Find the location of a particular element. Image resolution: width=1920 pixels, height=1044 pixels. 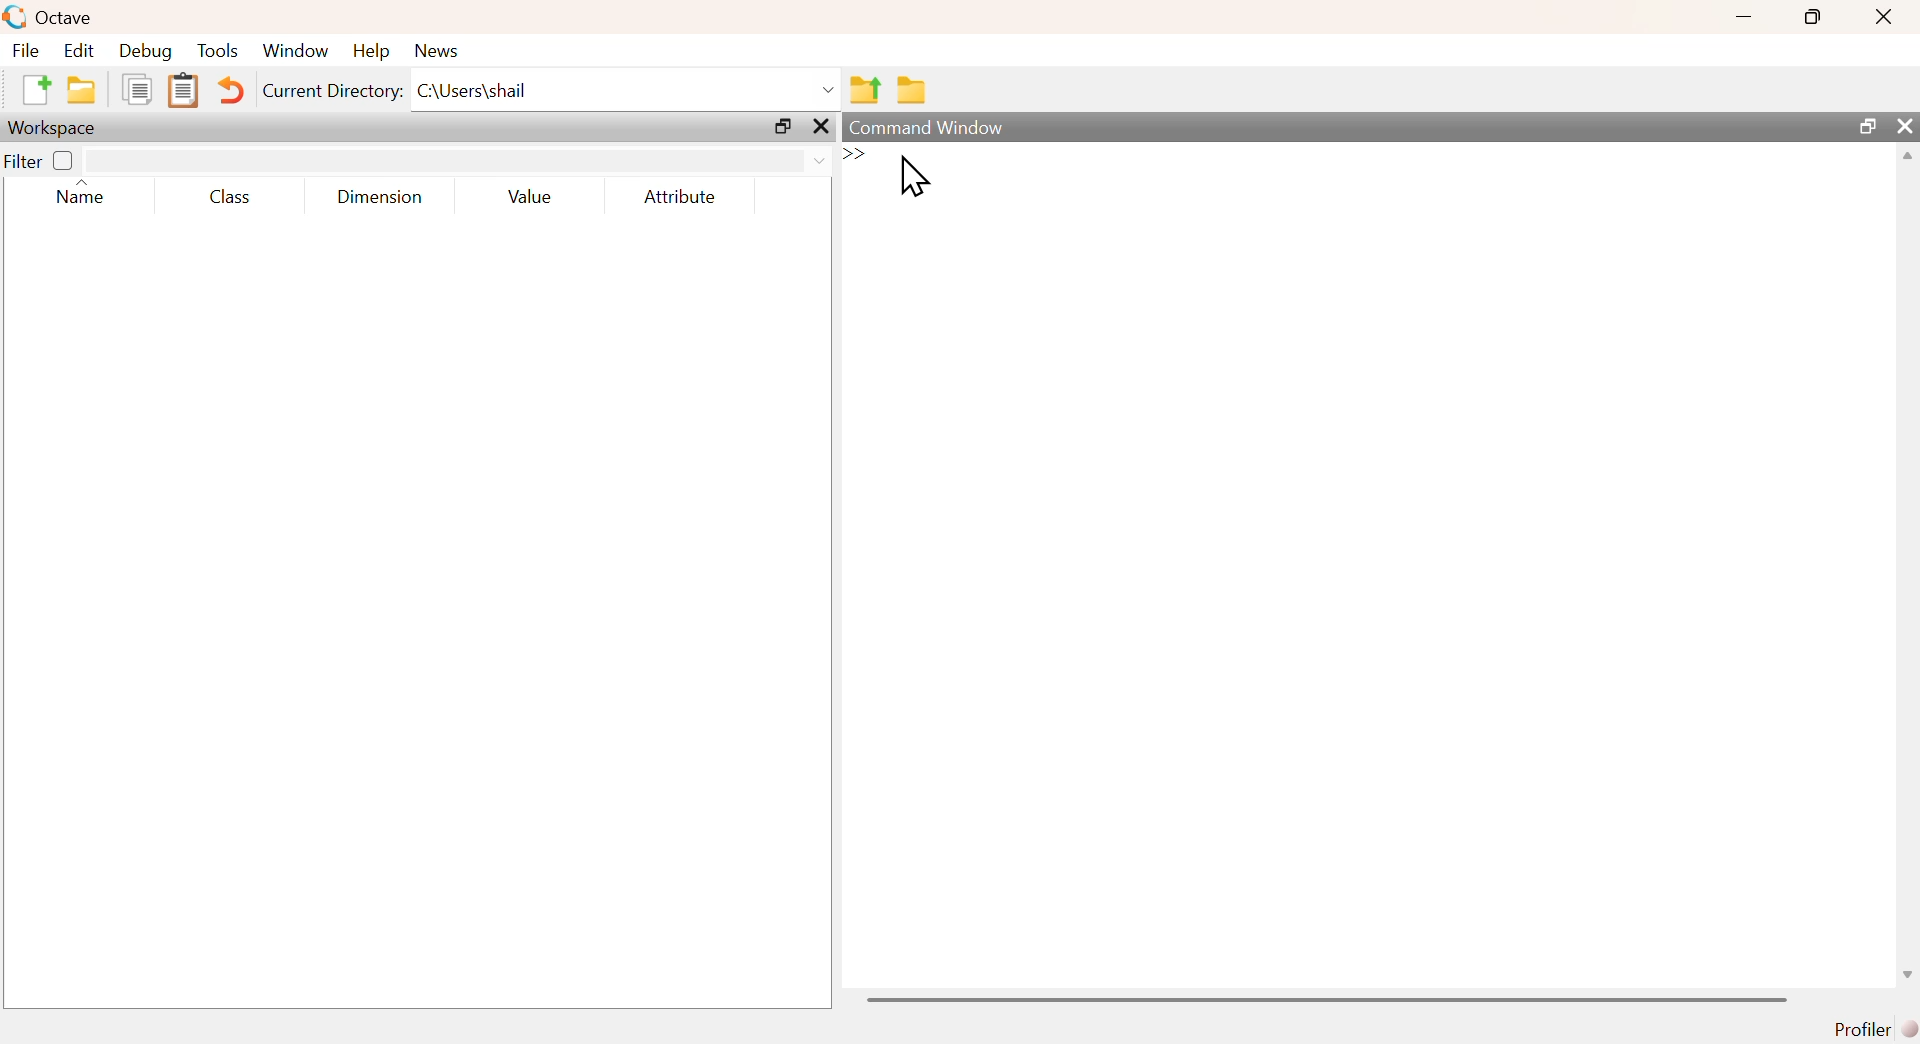

undo is located at coordinates (232, 94).